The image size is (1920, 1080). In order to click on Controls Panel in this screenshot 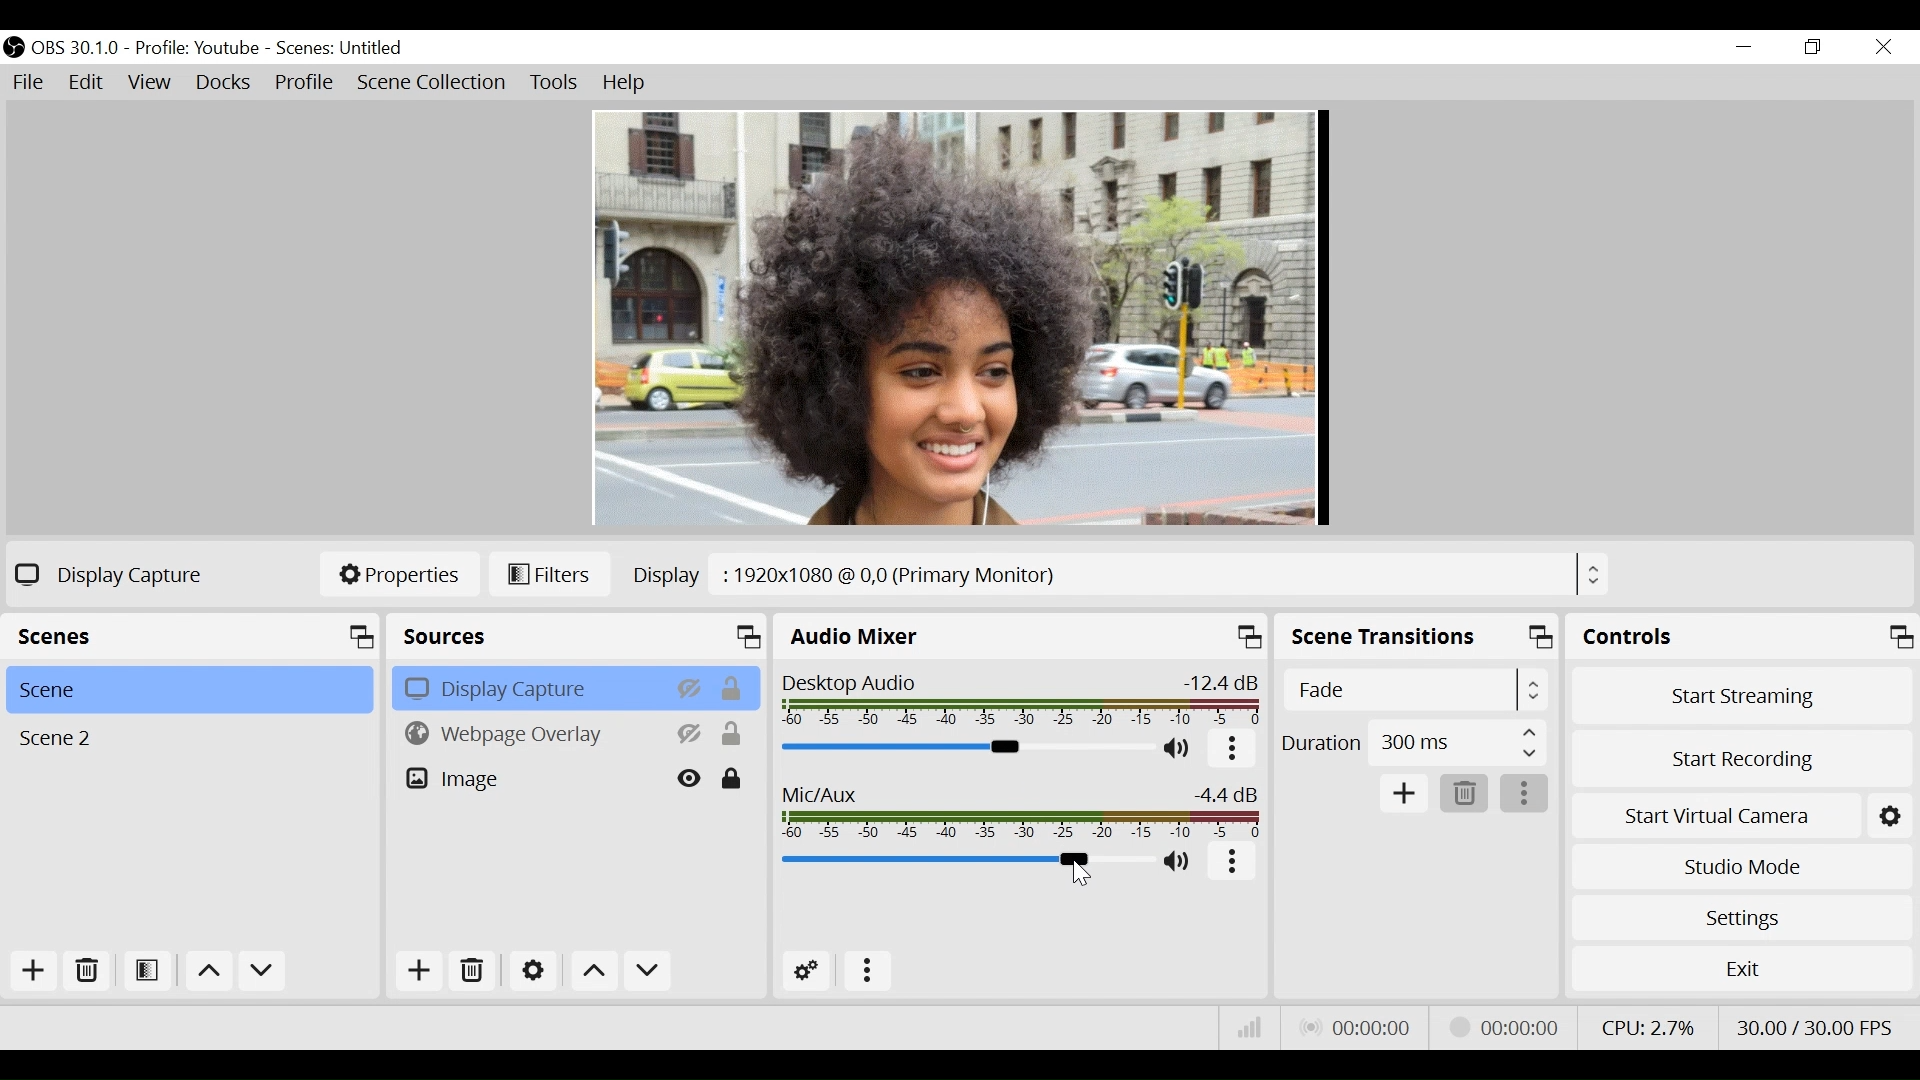, I will do `click(1742, 636)`.